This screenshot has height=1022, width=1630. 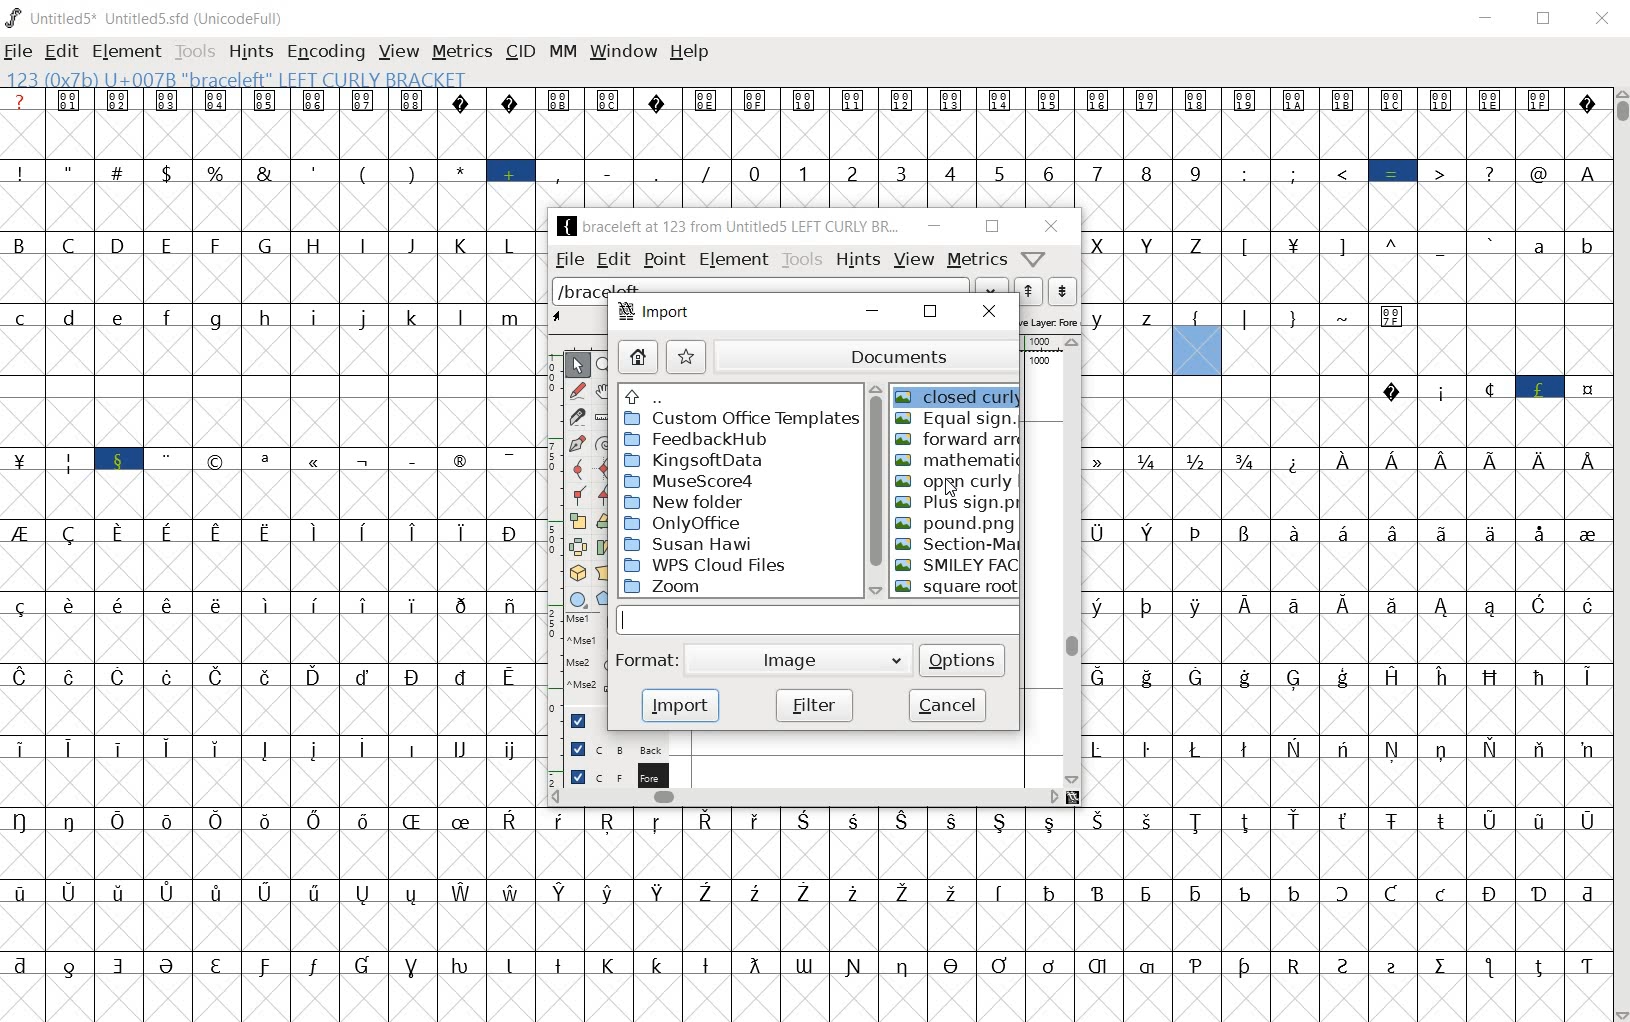 What do you see at coordinates (325, 50) in the screenshot?
I see `encoding` at bounding box center [325, 50].